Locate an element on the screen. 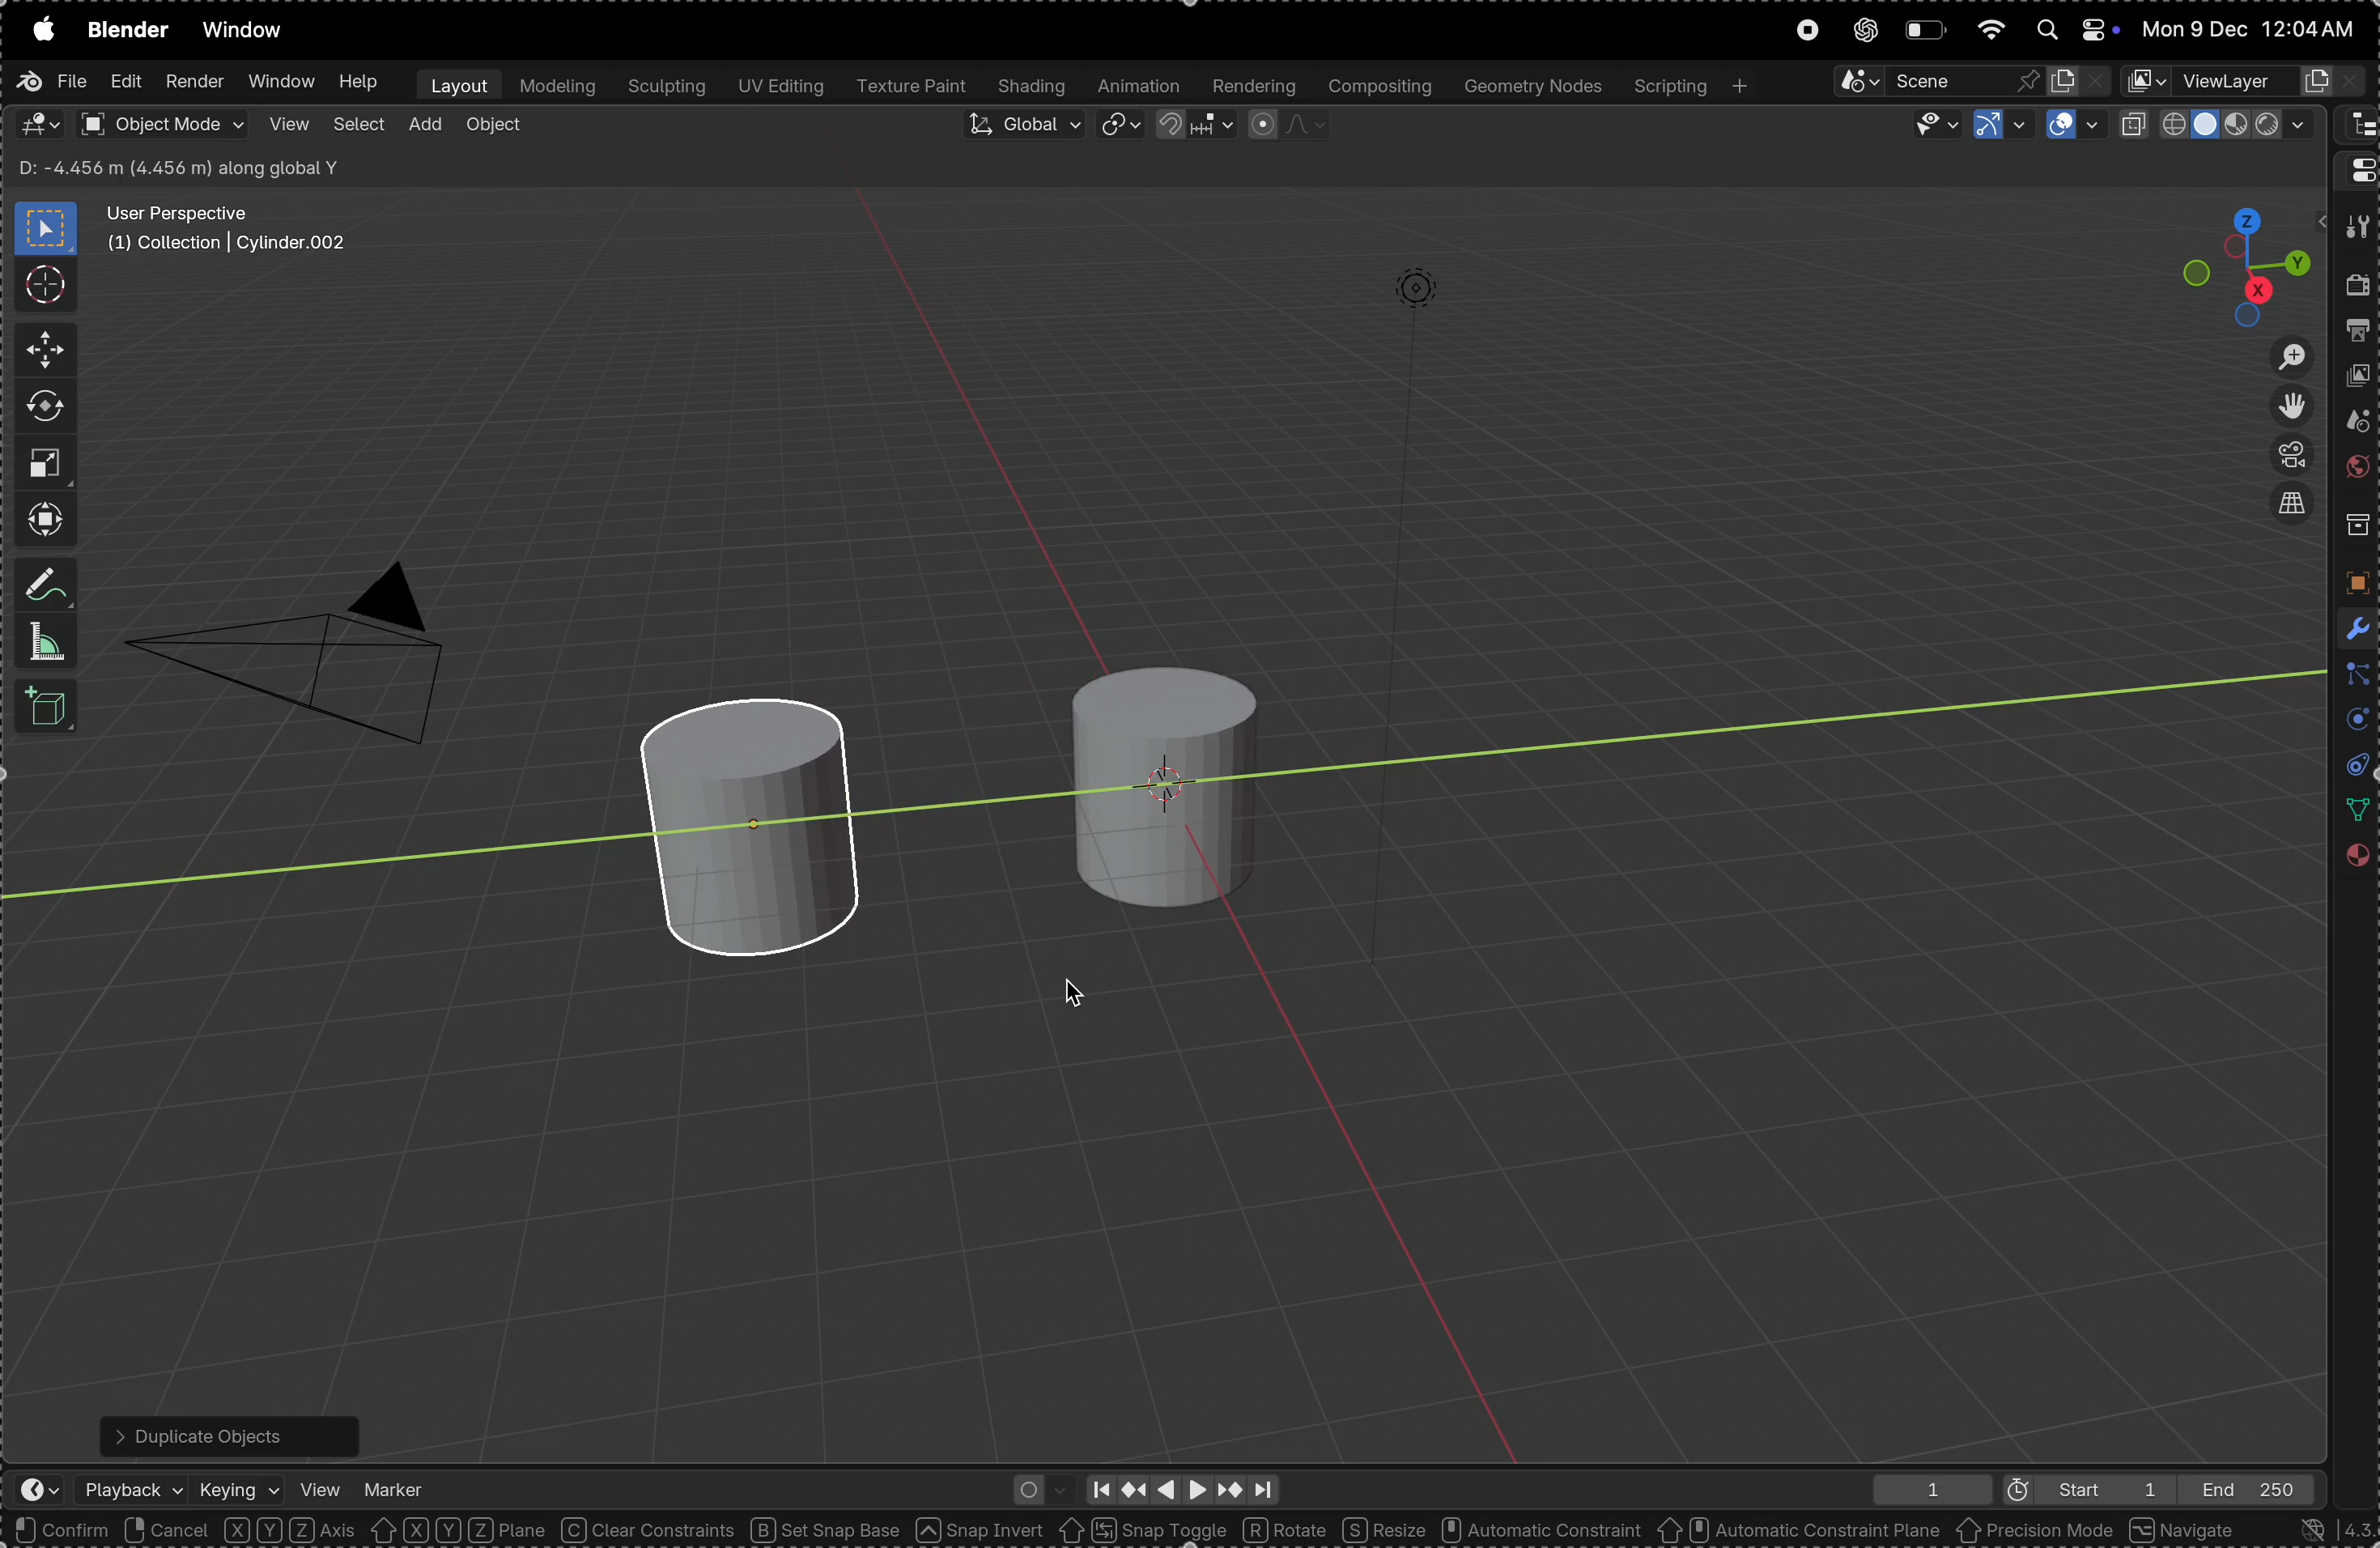 Image resolution: width=2380 pixels, height=1548 pixels. apple widgets is located at coordinates (2070, 30).